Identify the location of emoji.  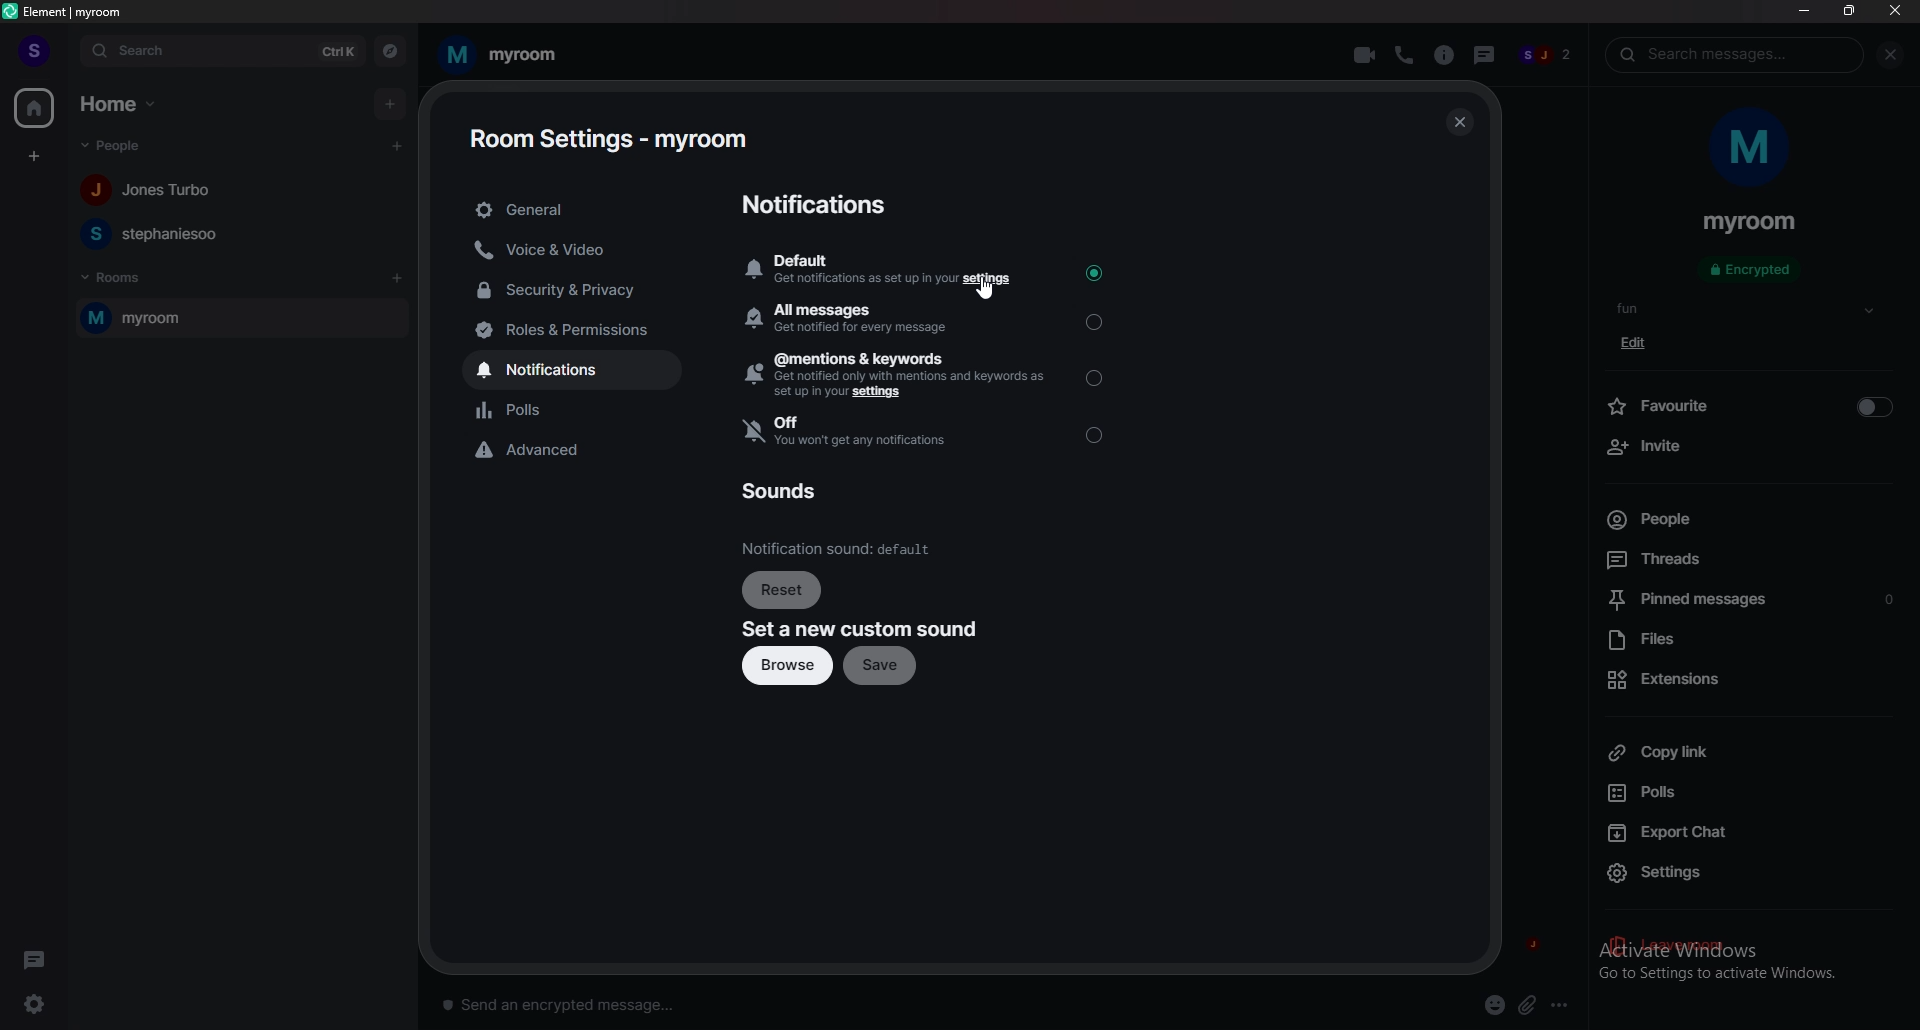
(1496, 1006).